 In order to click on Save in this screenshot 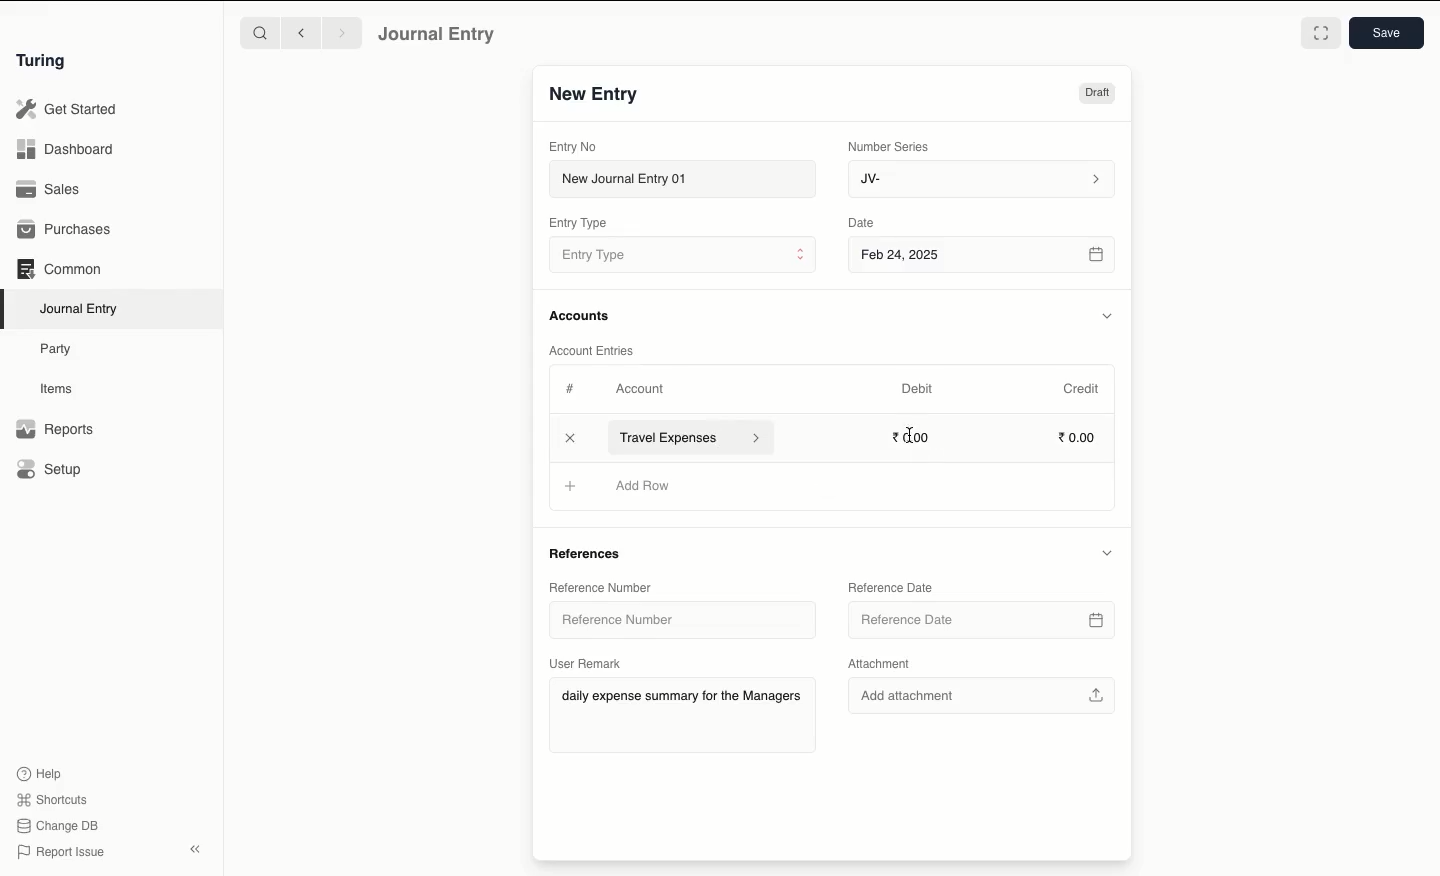, I will do `click(1387, 33)`.